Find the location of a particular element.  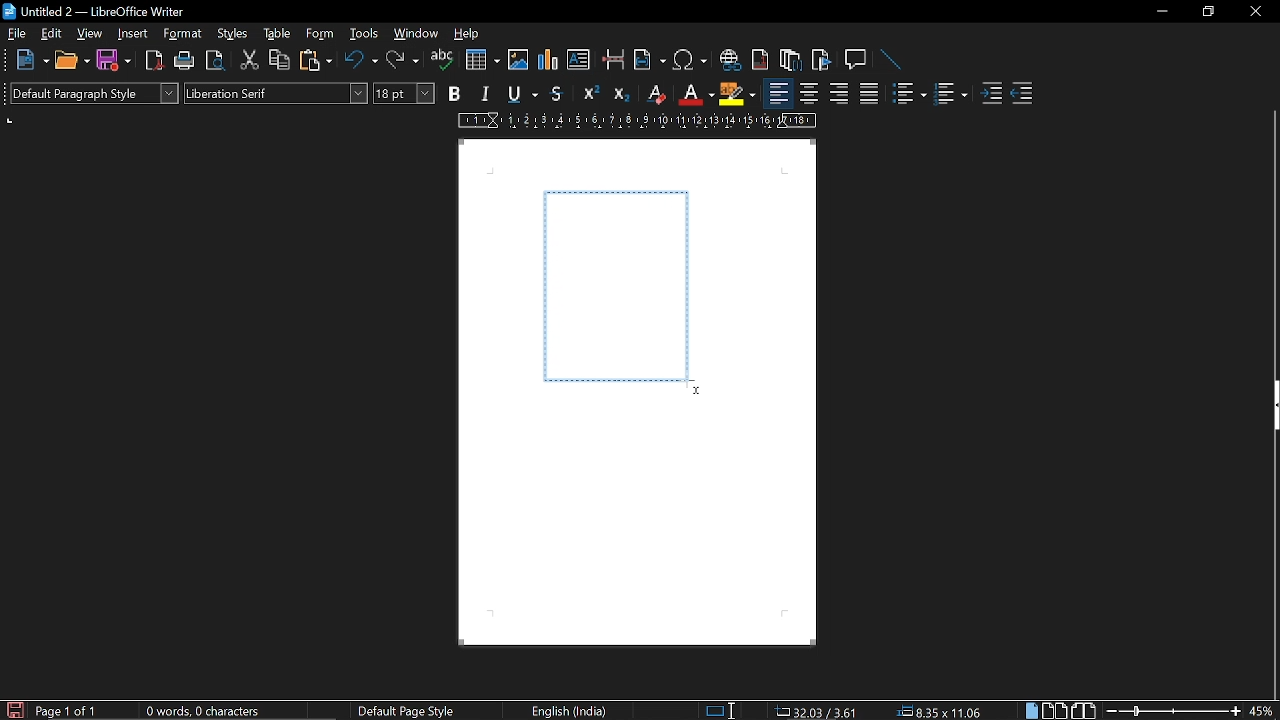

insert chart is located at coordinates (483, 60).